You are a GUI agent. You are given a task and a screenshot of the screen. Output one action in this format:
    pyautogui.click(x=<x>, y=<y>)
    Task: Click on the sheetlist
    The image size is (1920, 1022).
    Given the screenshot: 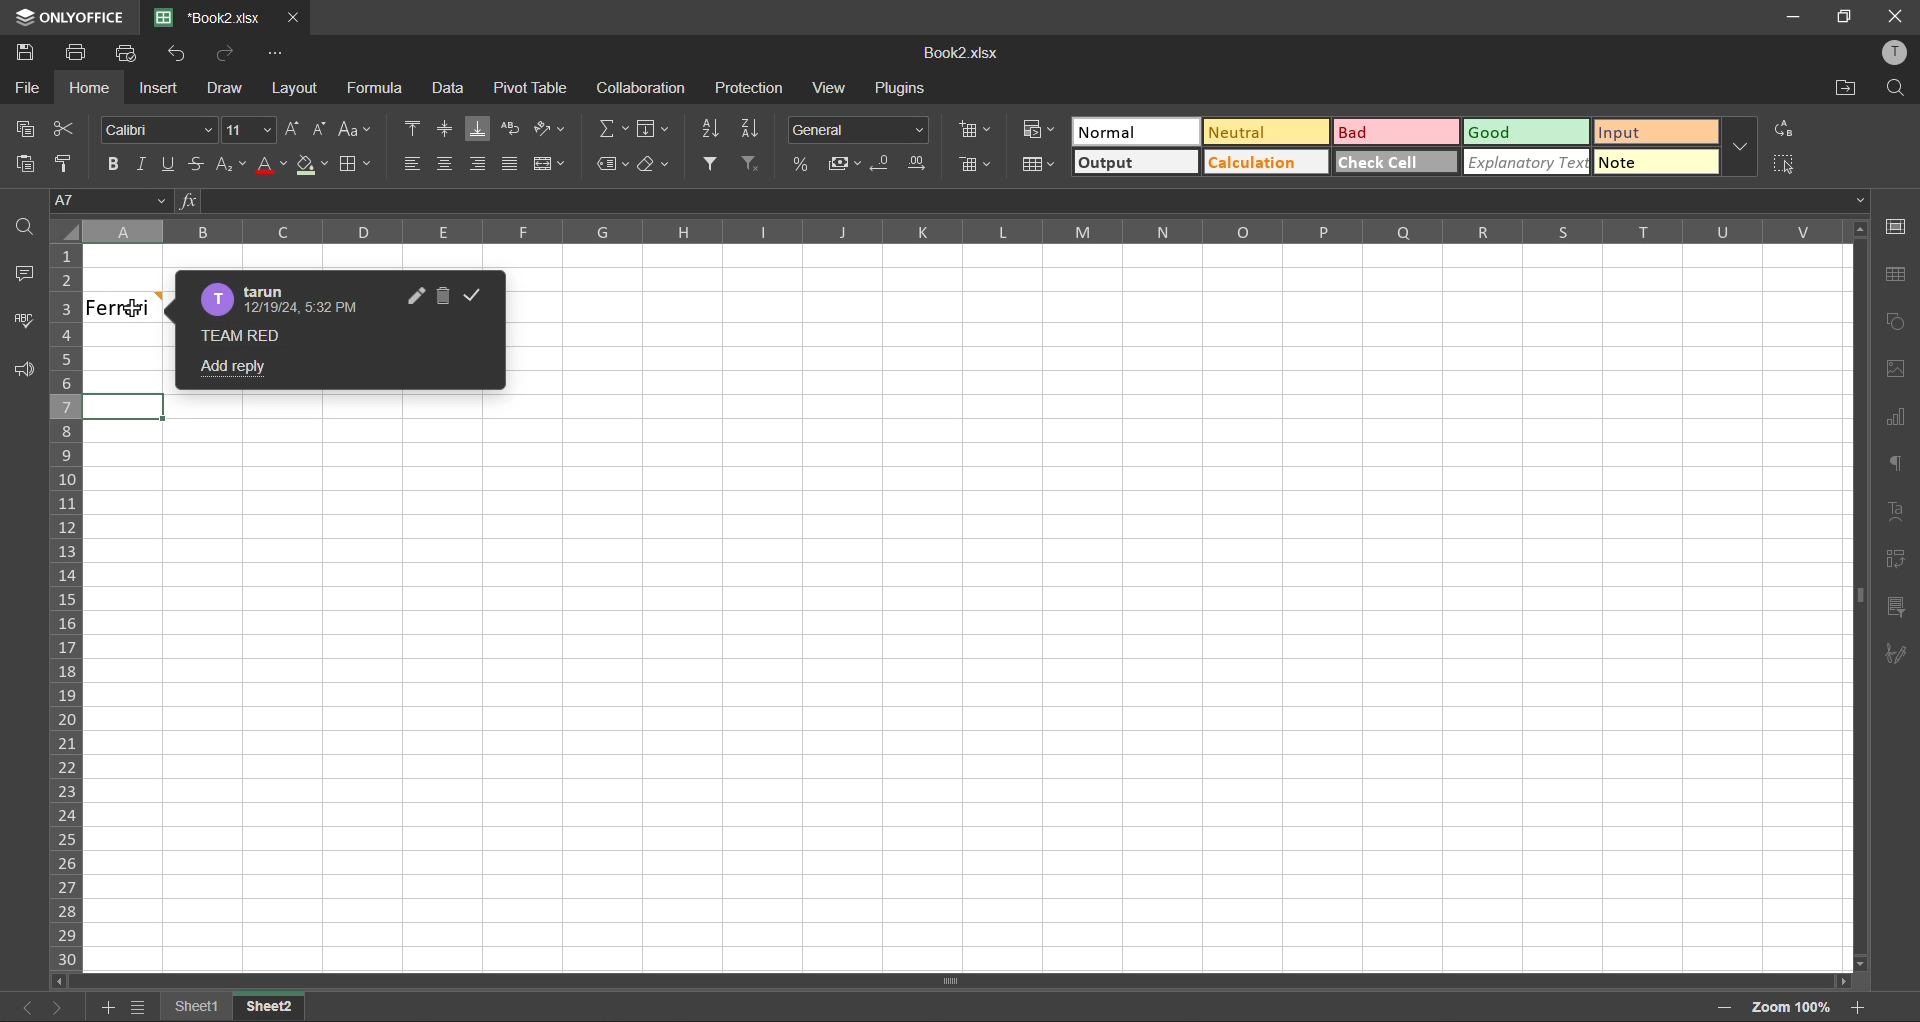 What is the action you would take?
    pyautogui.click(x=138, y=1007)
    